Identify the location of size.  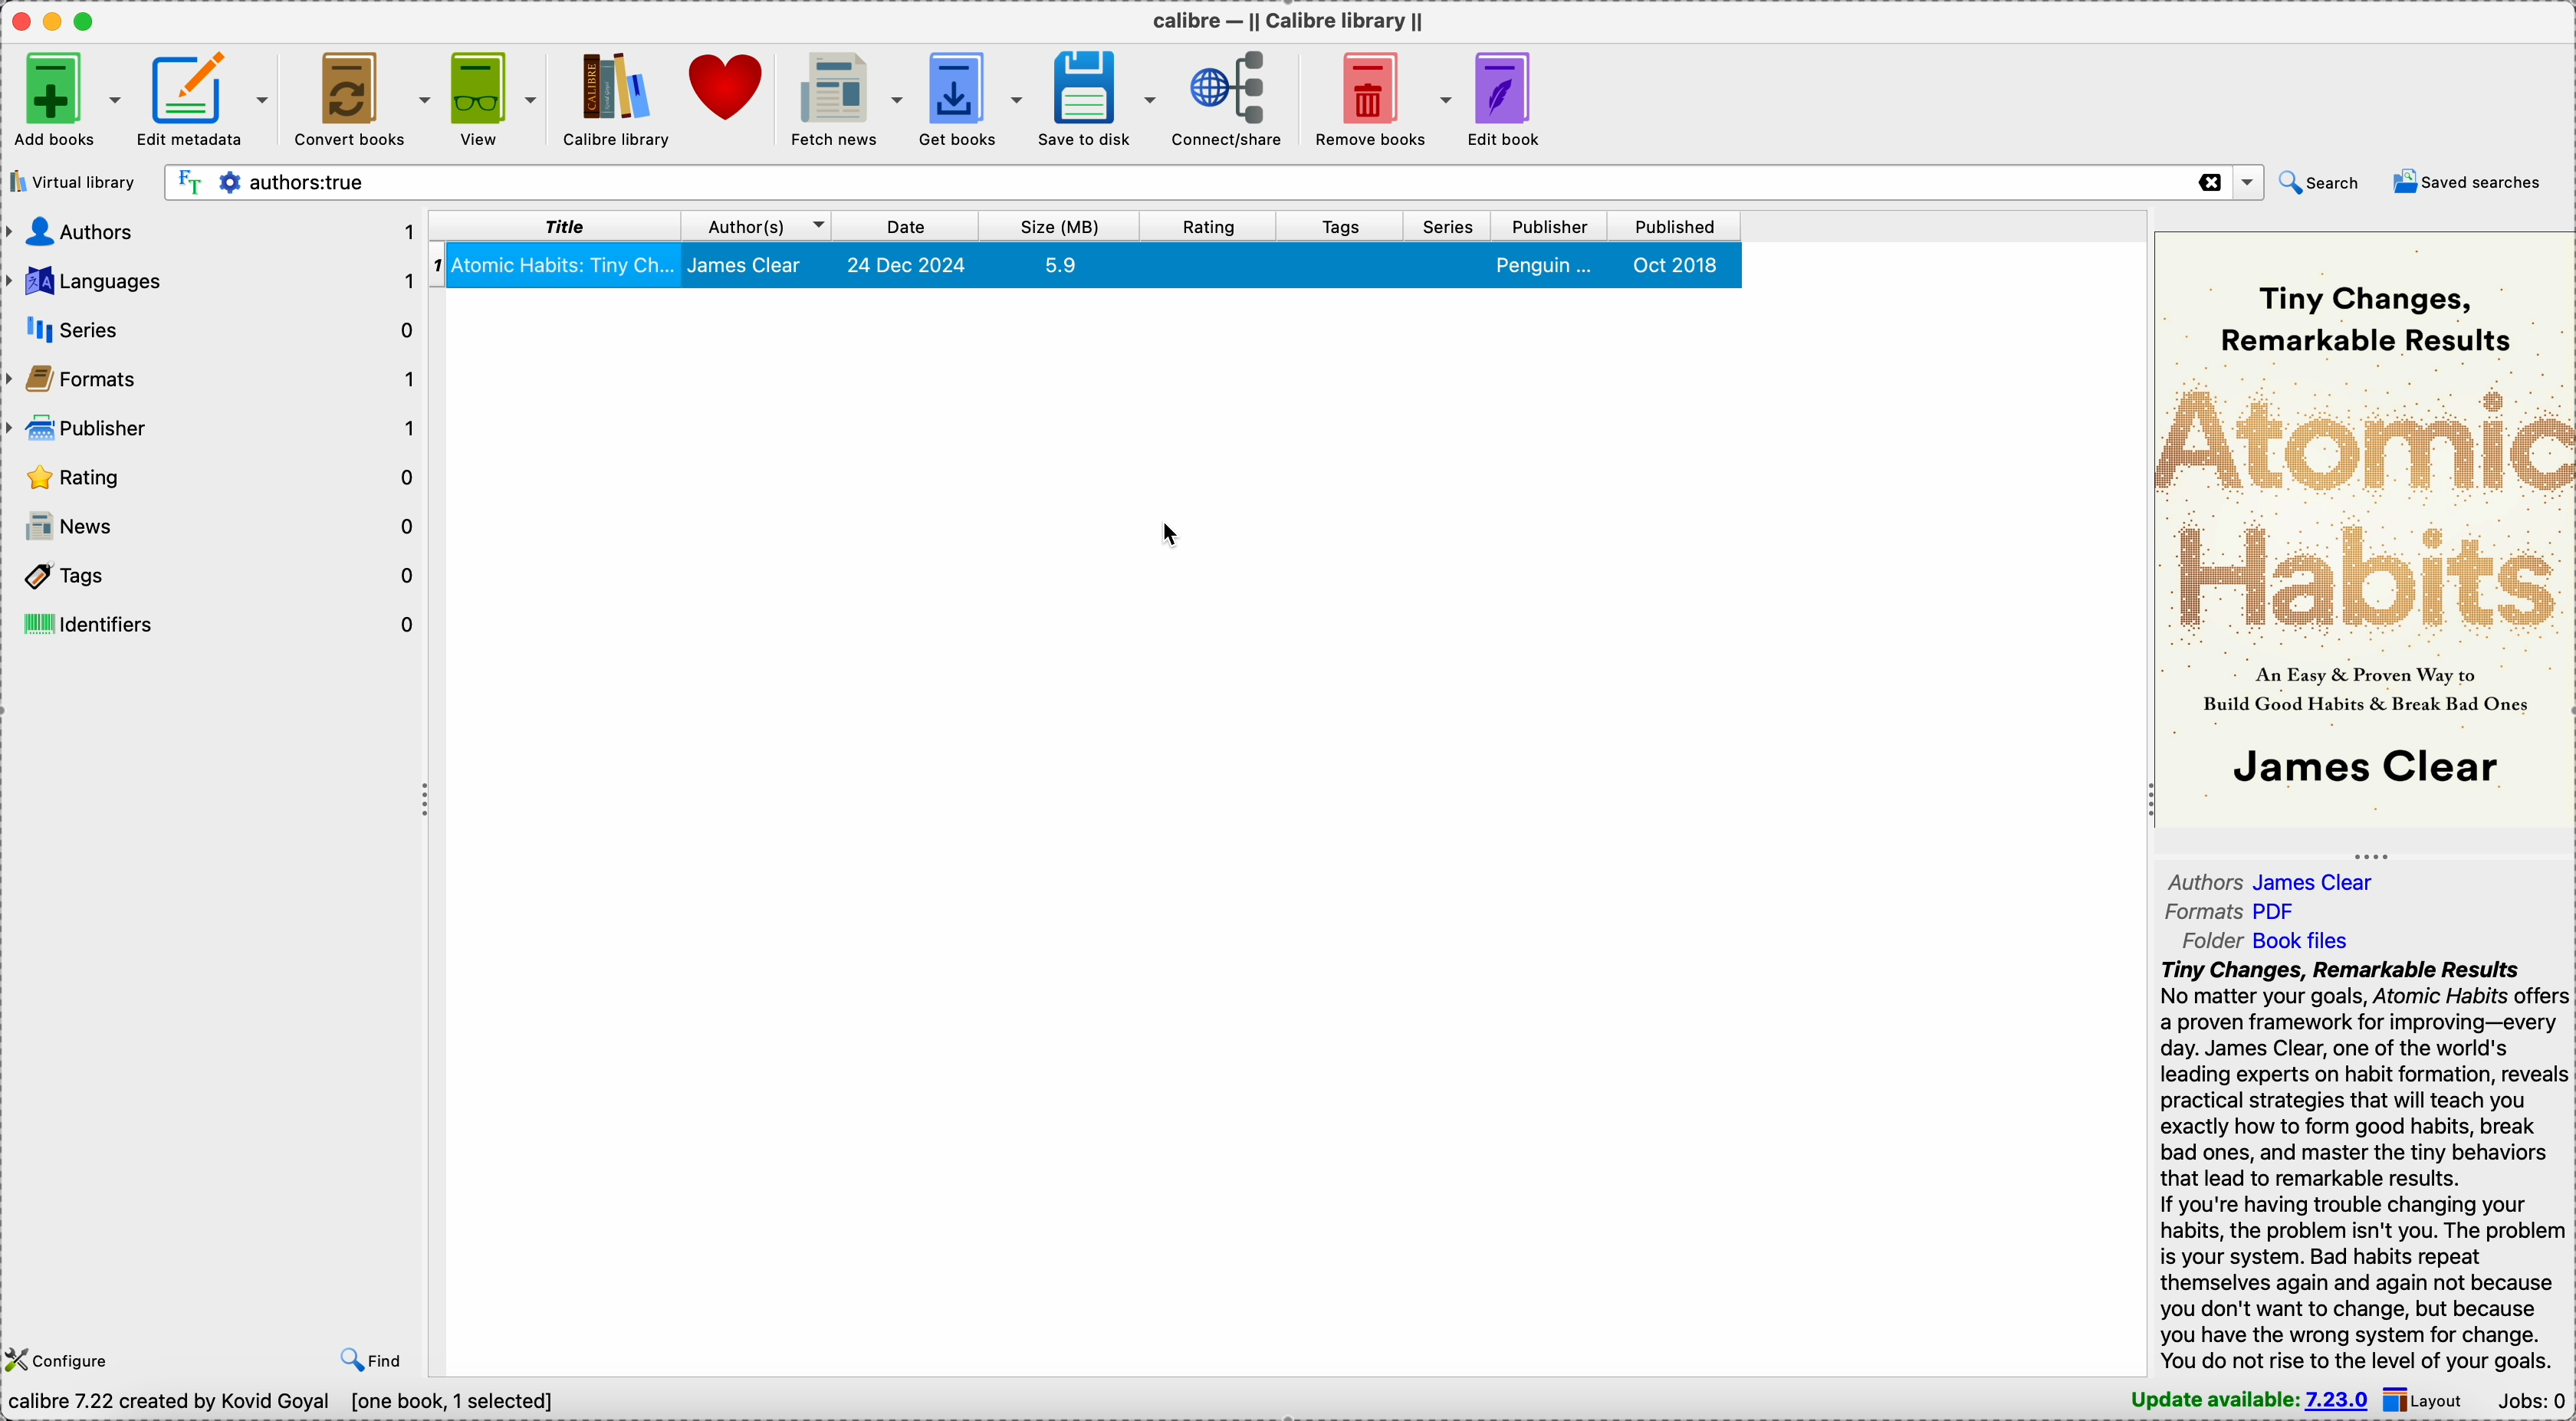
(1060, 224).